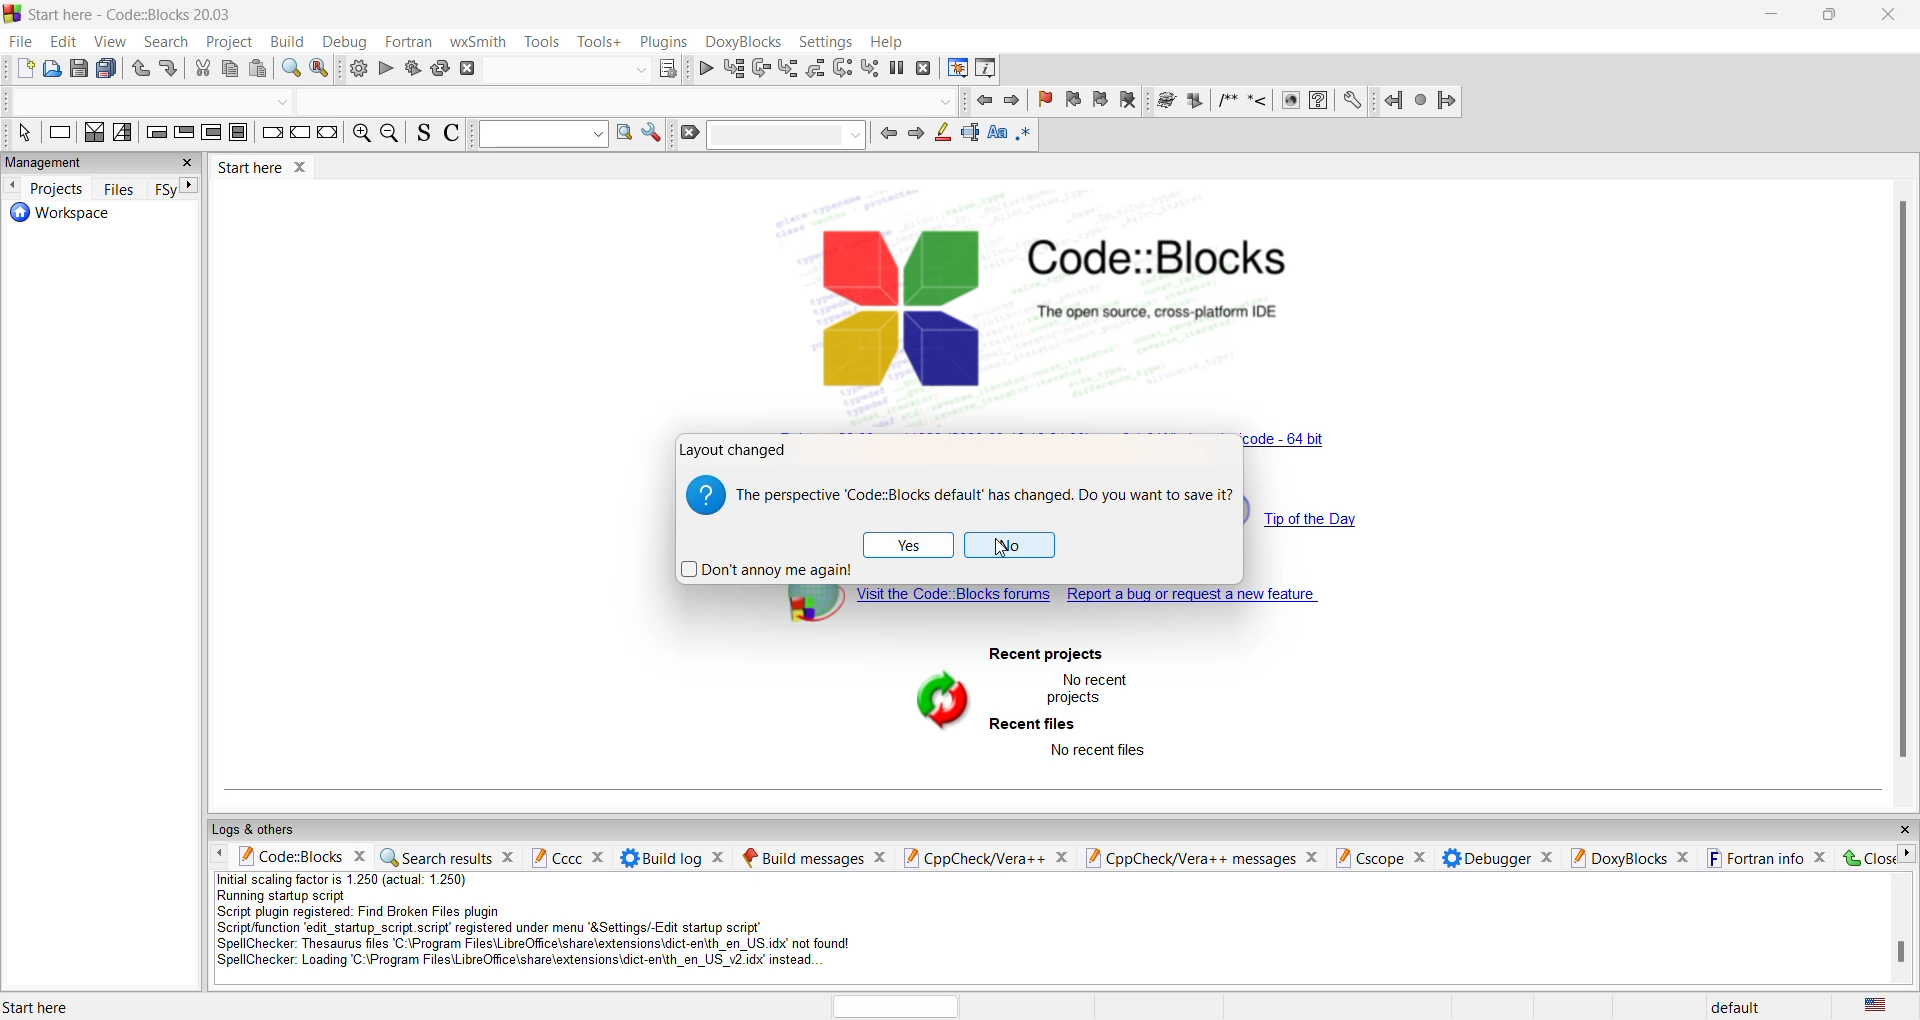  I want to click on remove bookmark, so click(1041, 101).